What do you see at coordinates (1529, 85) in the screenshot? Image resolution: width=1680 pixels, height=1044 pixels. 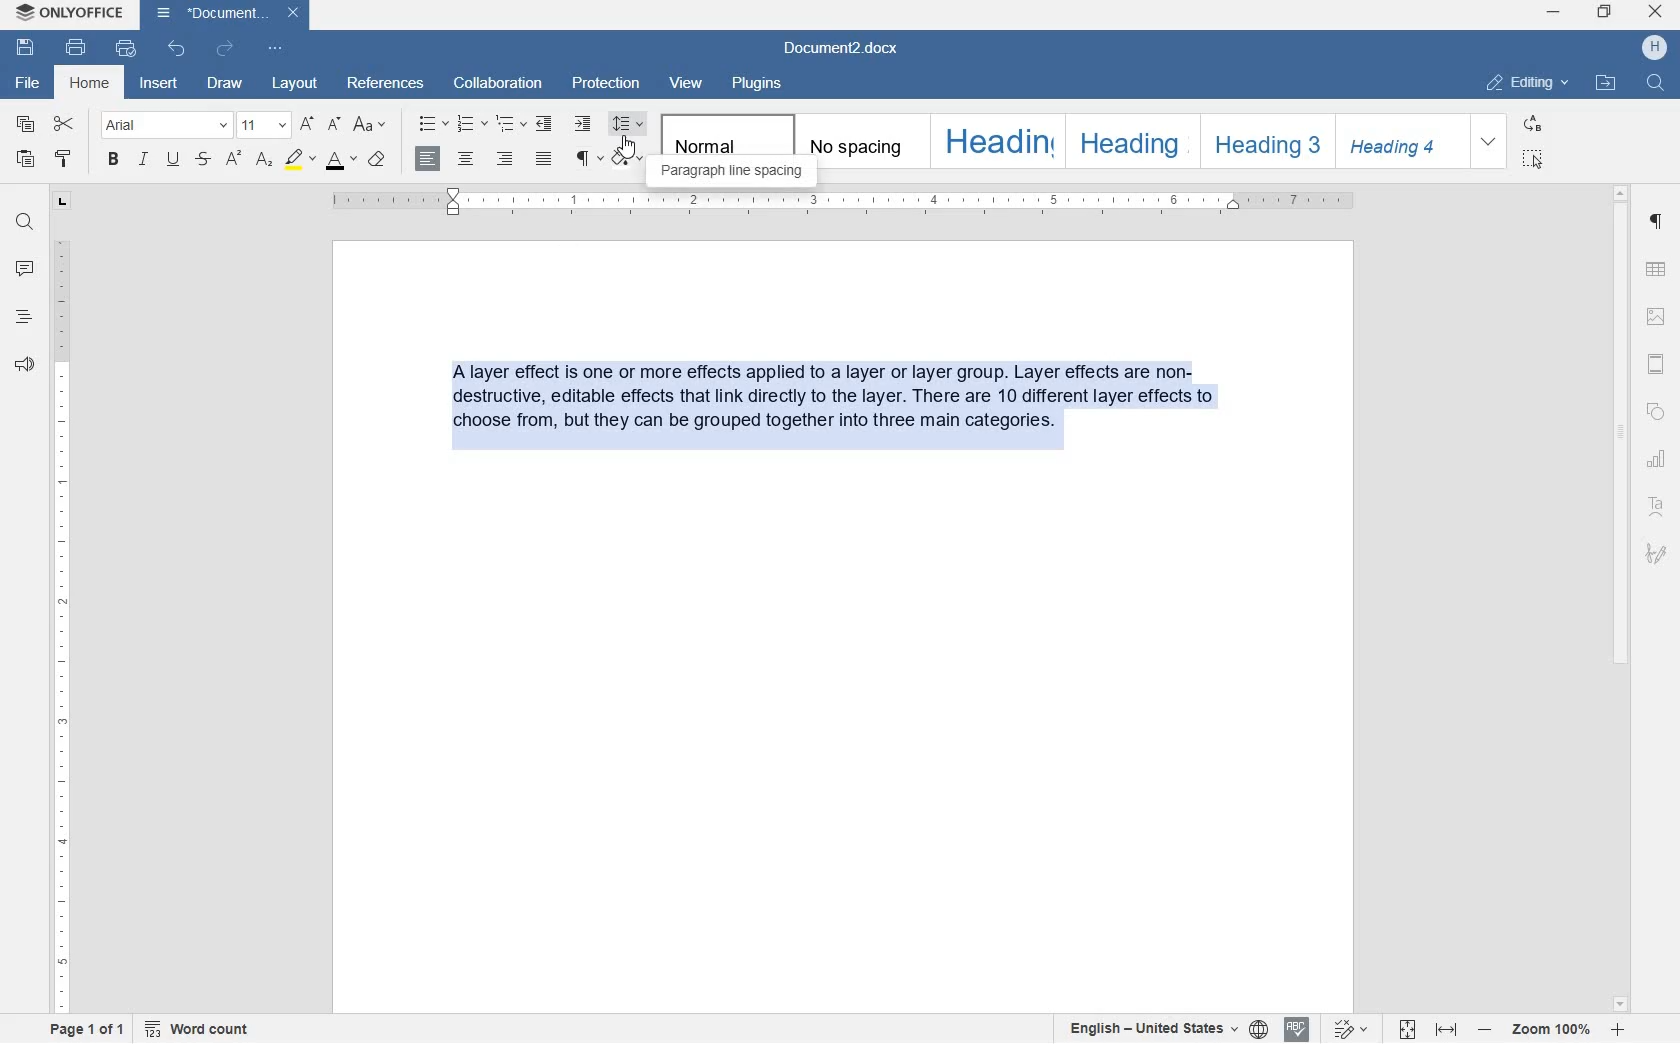 I see `editing` at bounding box center [1529, 85].